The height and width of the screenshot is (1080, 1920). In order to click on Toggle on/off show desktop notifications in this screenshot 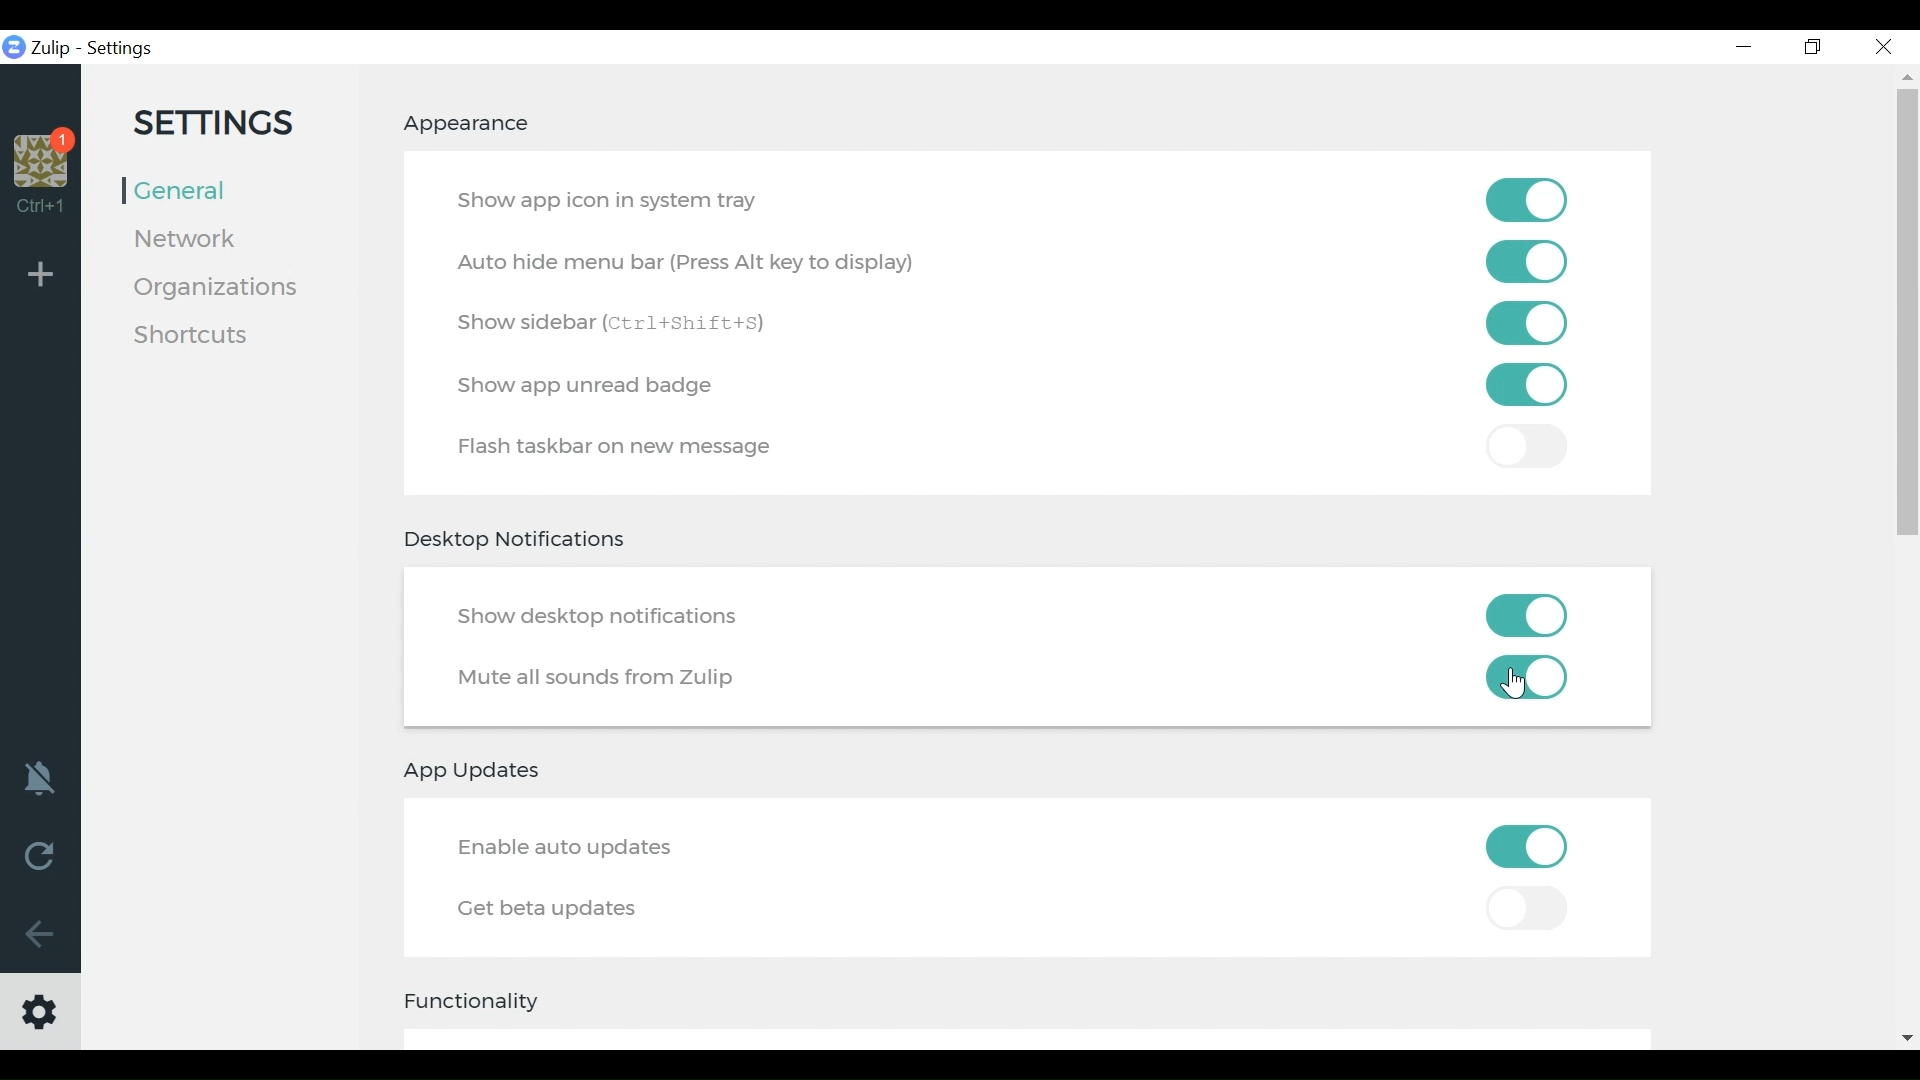, I will do `click(1532, 614)`.